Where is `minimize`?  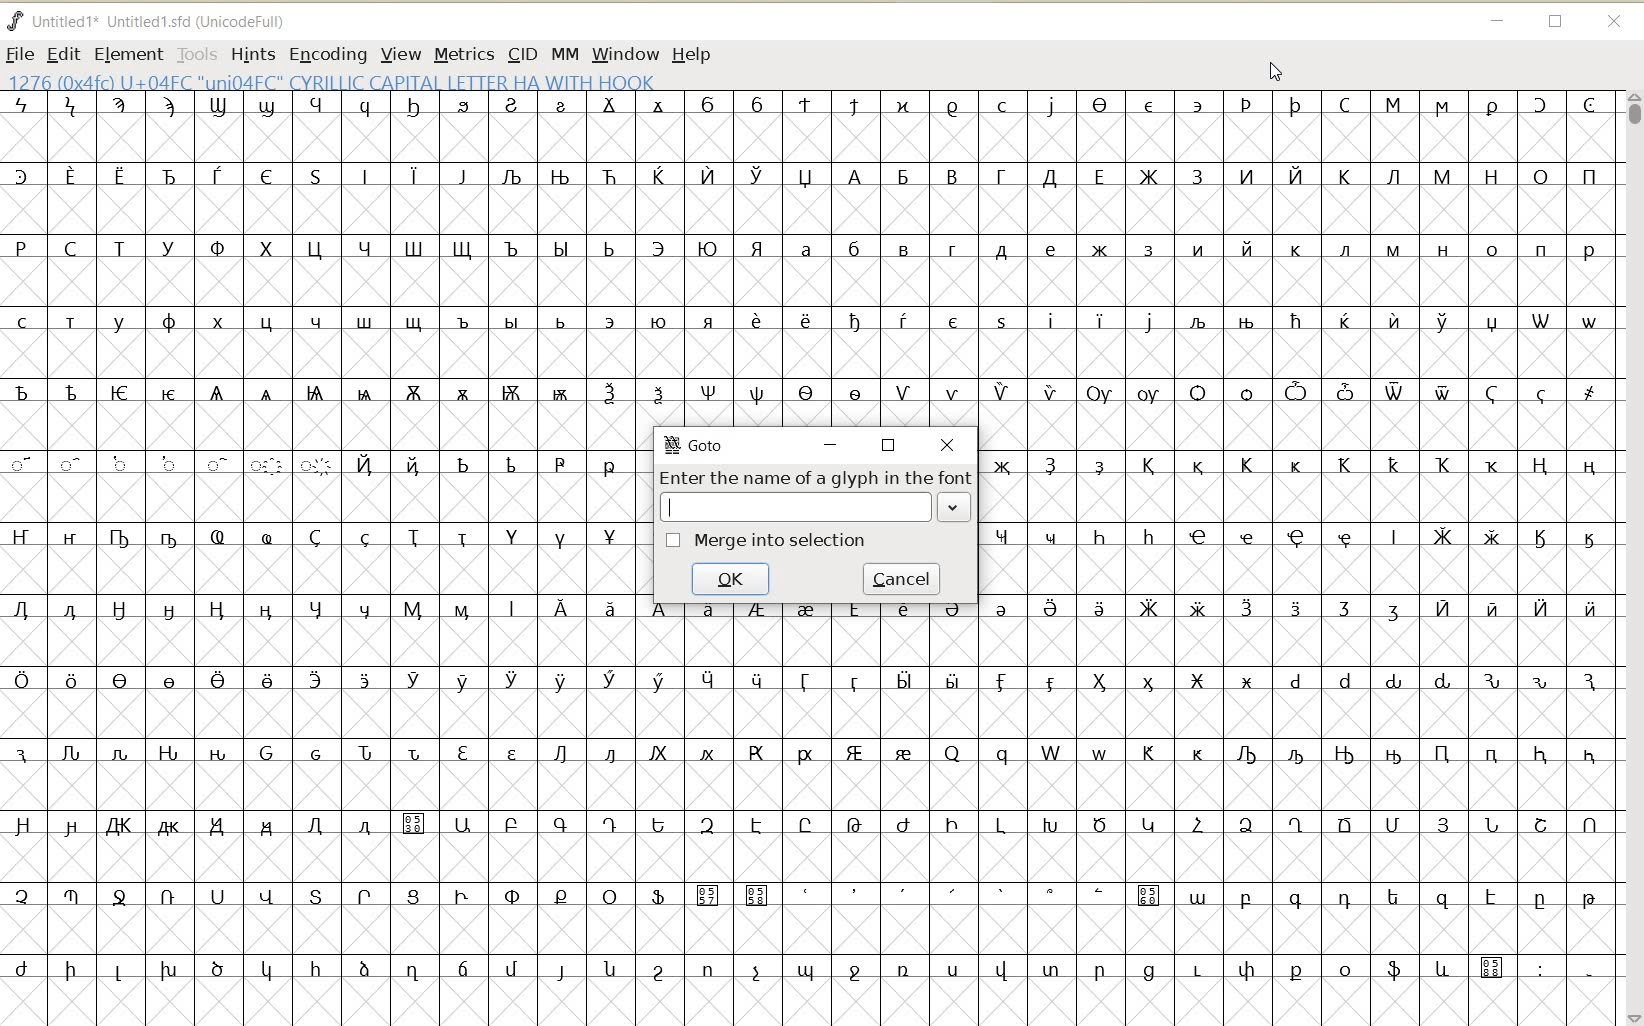 minimize is located at coordinates (829, 446).